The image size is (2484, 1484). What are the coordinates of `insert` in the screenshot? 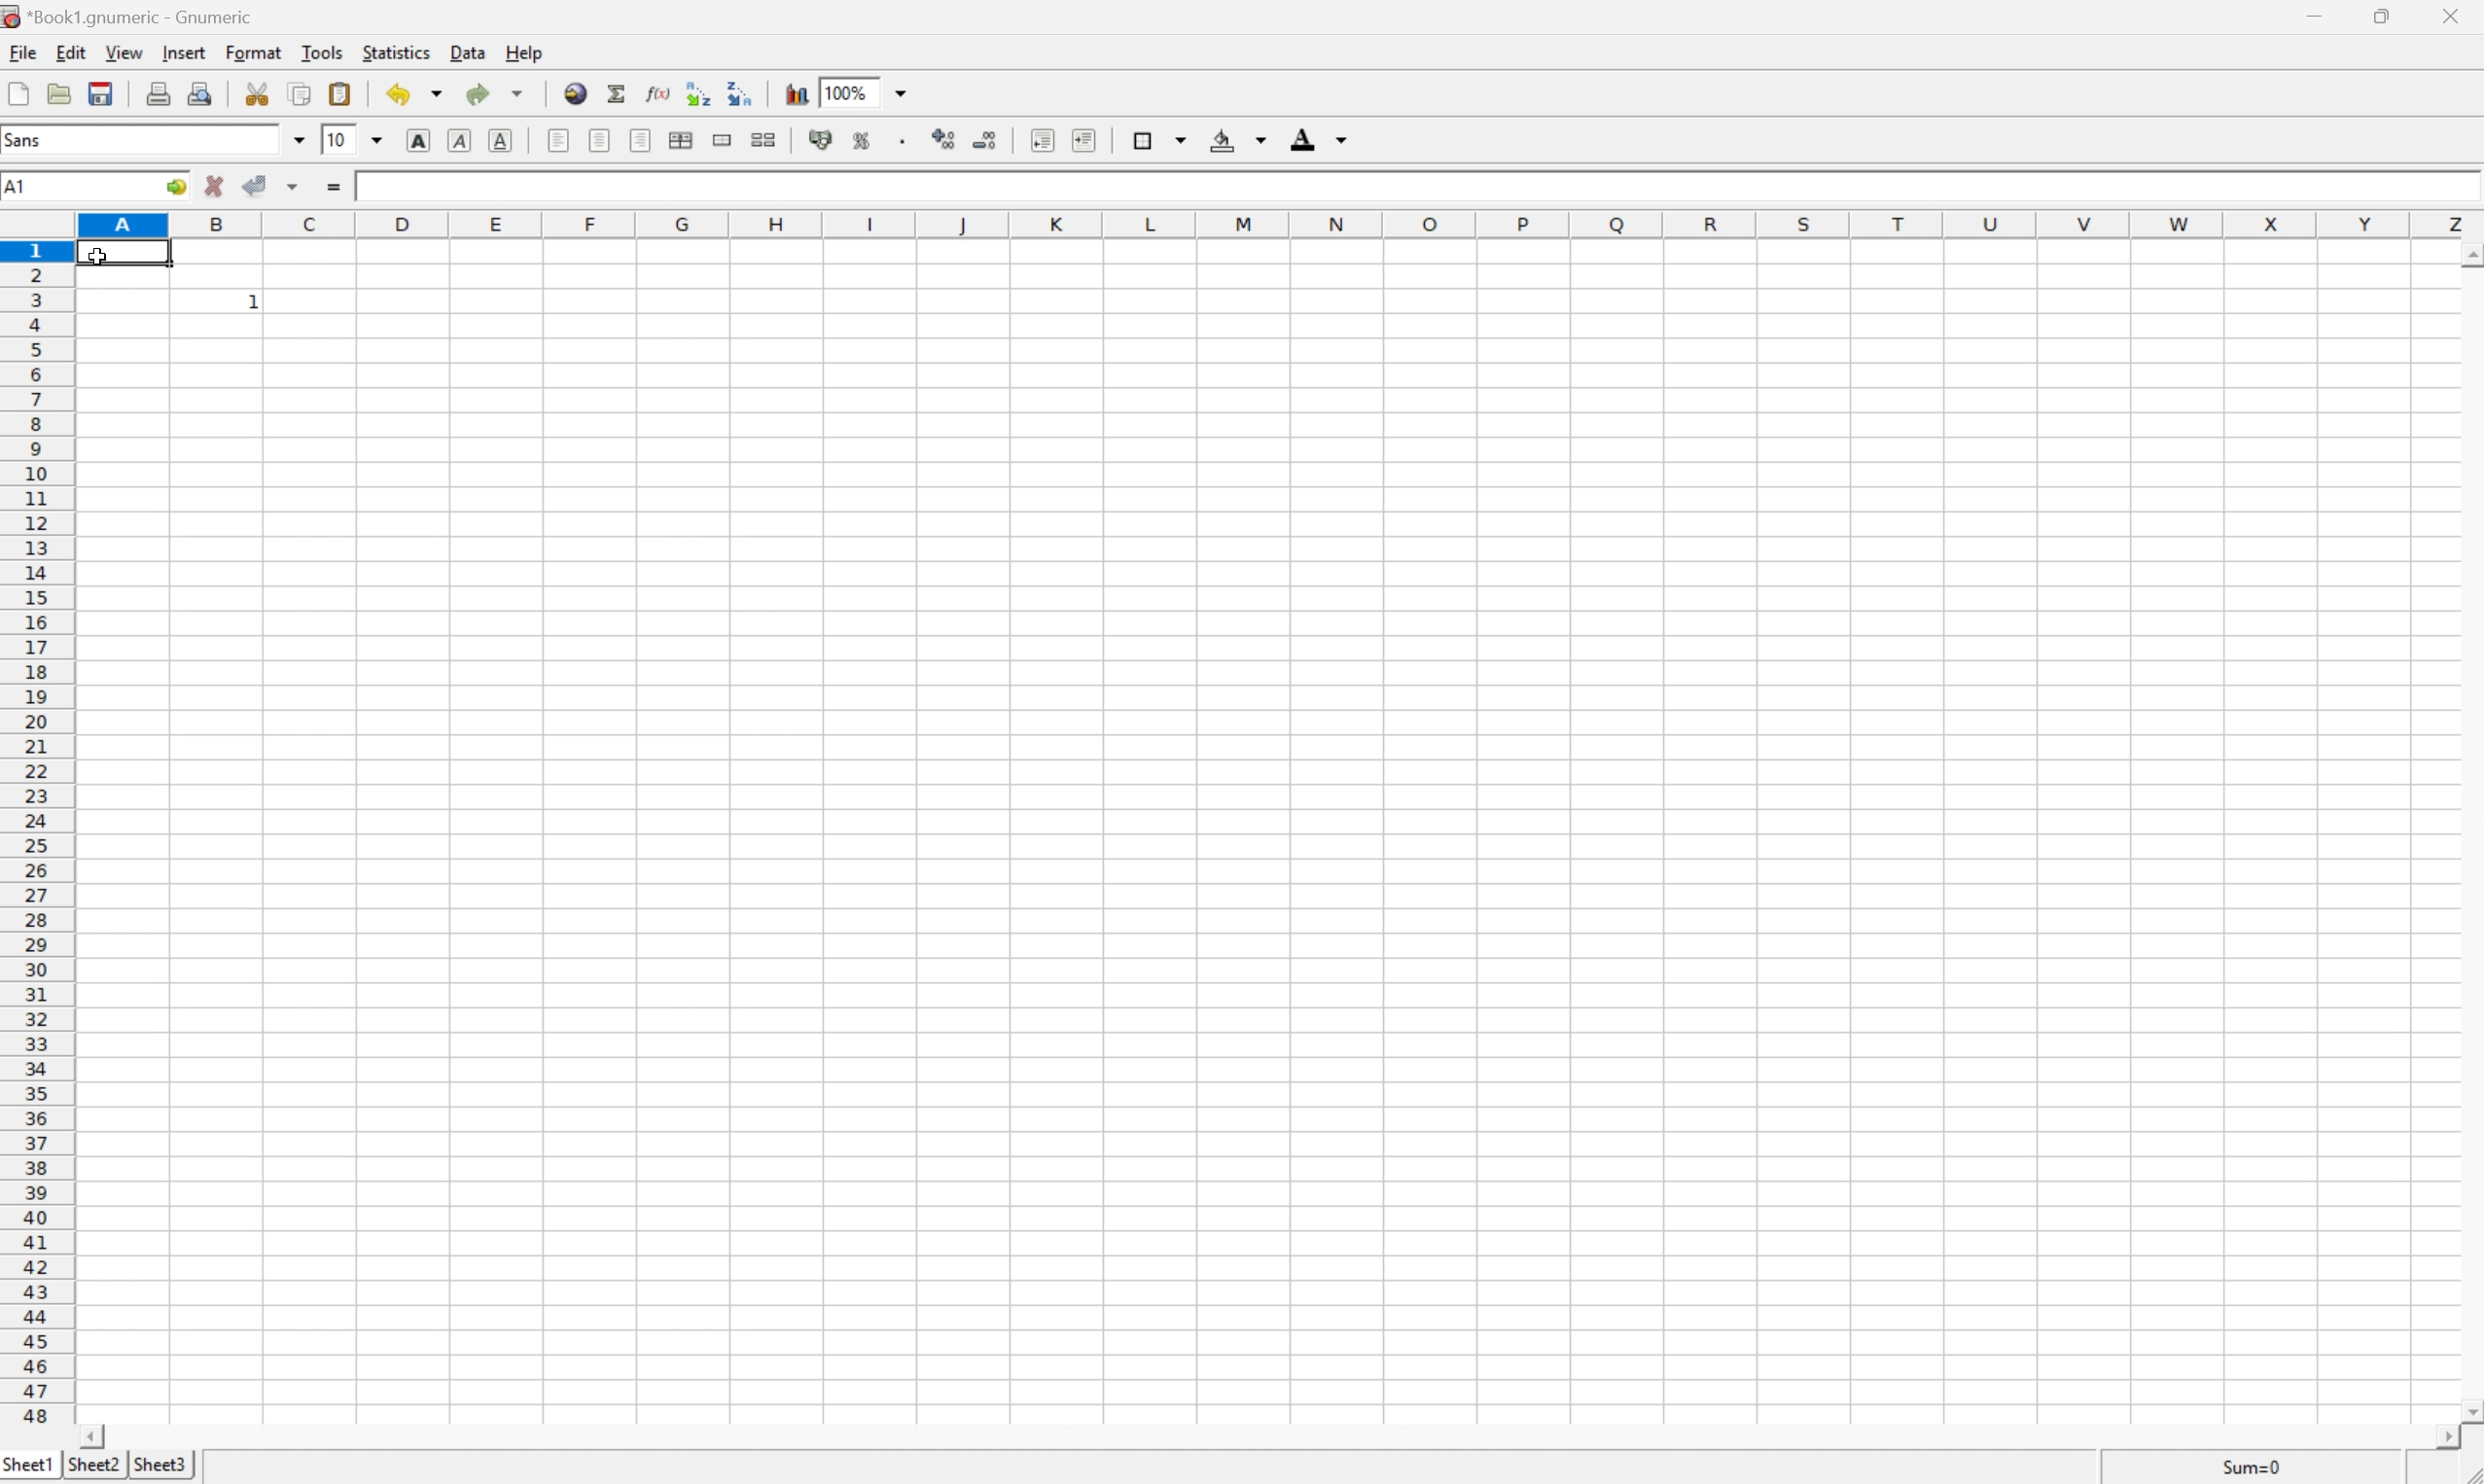 It's located at (184, 53).